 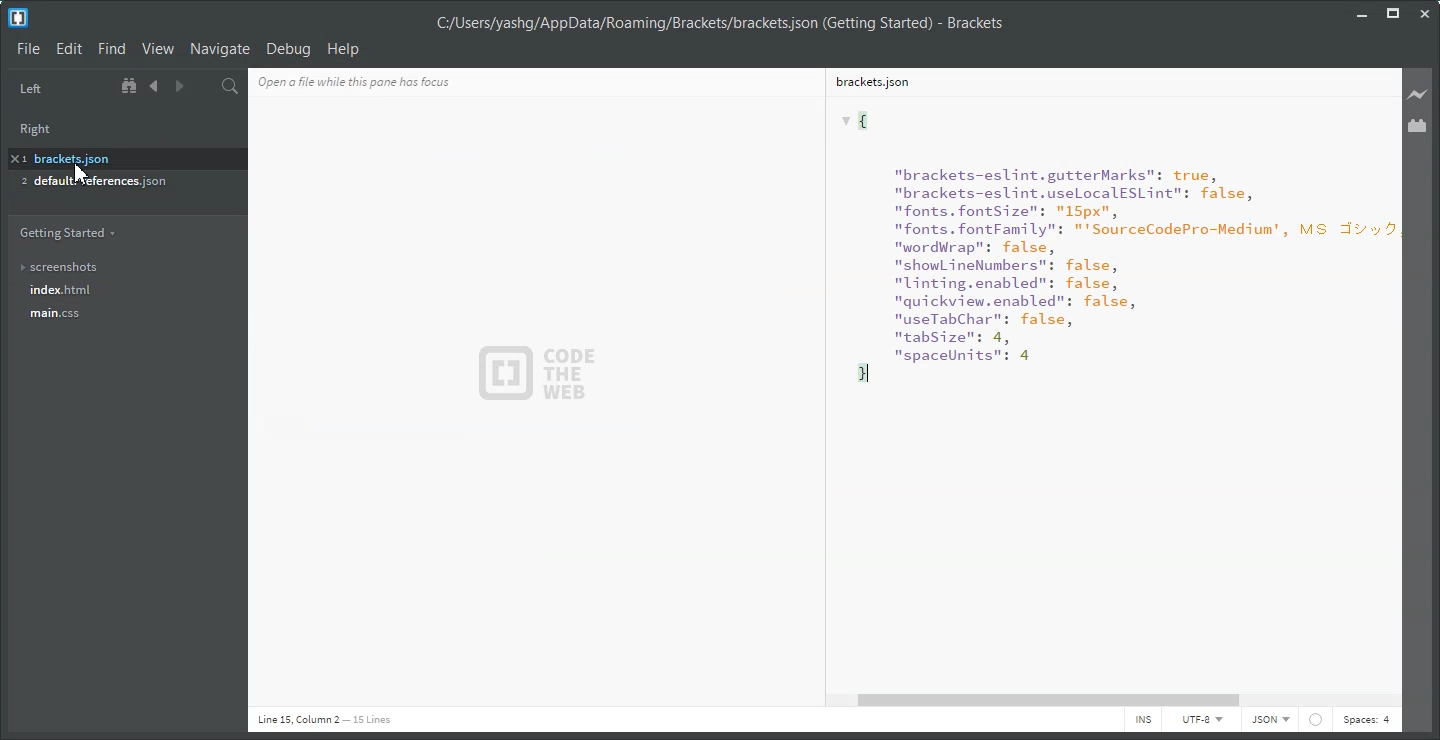 What do you see at coordinates (114, 183) in the screenshot?
I see `defaultpreferences.json` at bounding box center [114, 183].